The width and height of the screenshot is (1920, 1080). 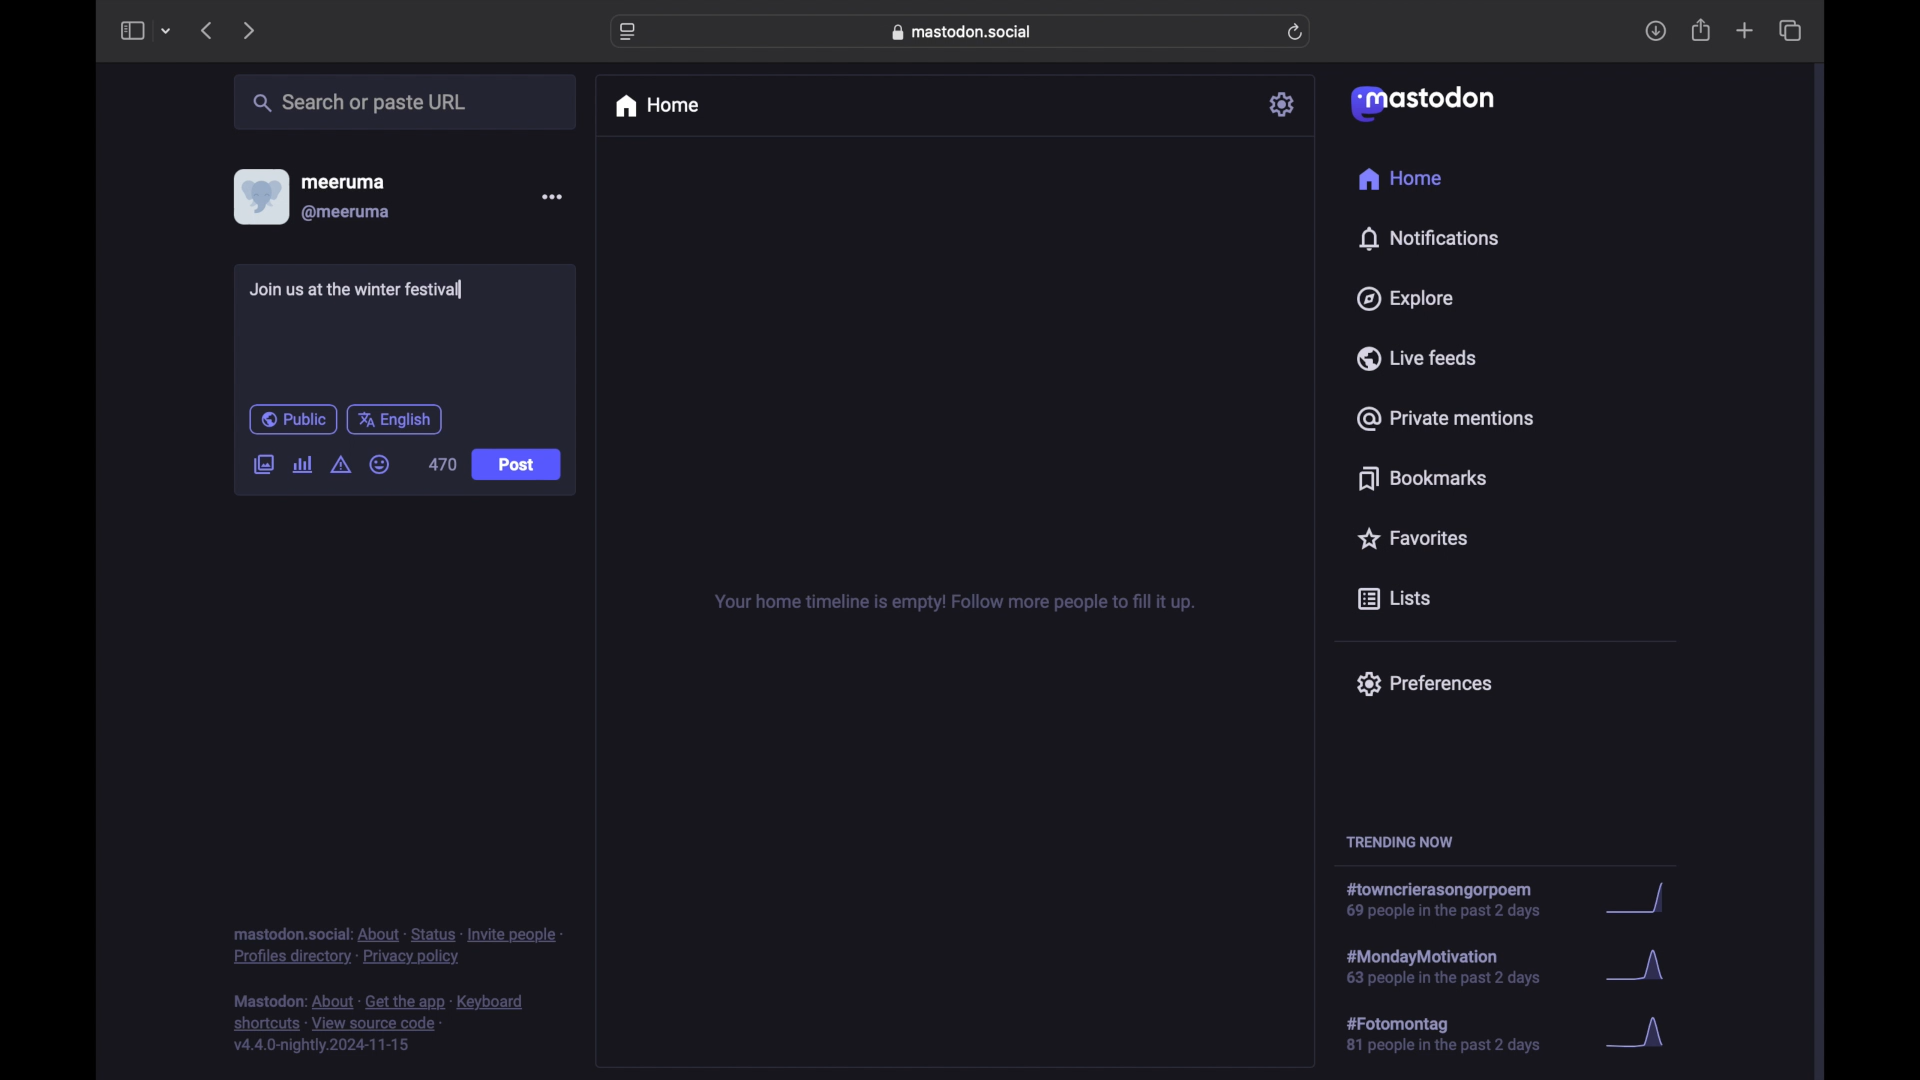 What do you see at coordinates (468, 291) in the screenshot?
I see `text cursor` at bounding box center [468, 291].